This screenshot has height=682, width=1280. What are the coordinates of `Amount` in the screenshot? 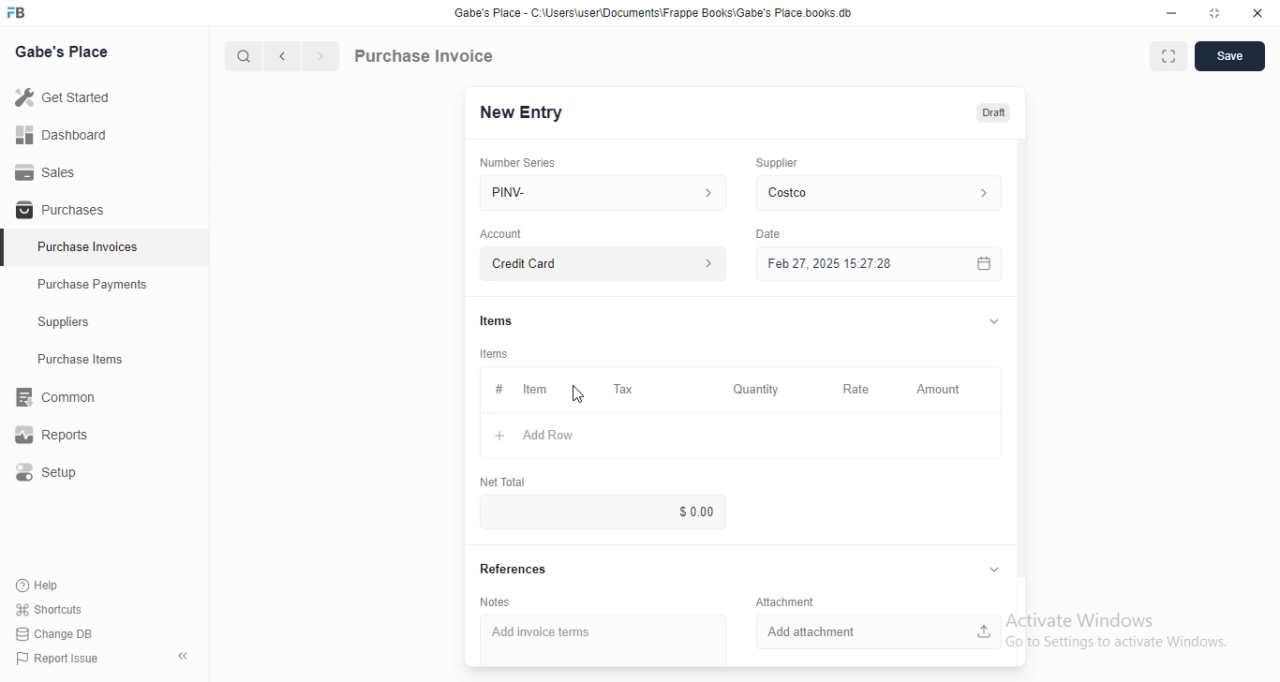 It's located at (943, 390).